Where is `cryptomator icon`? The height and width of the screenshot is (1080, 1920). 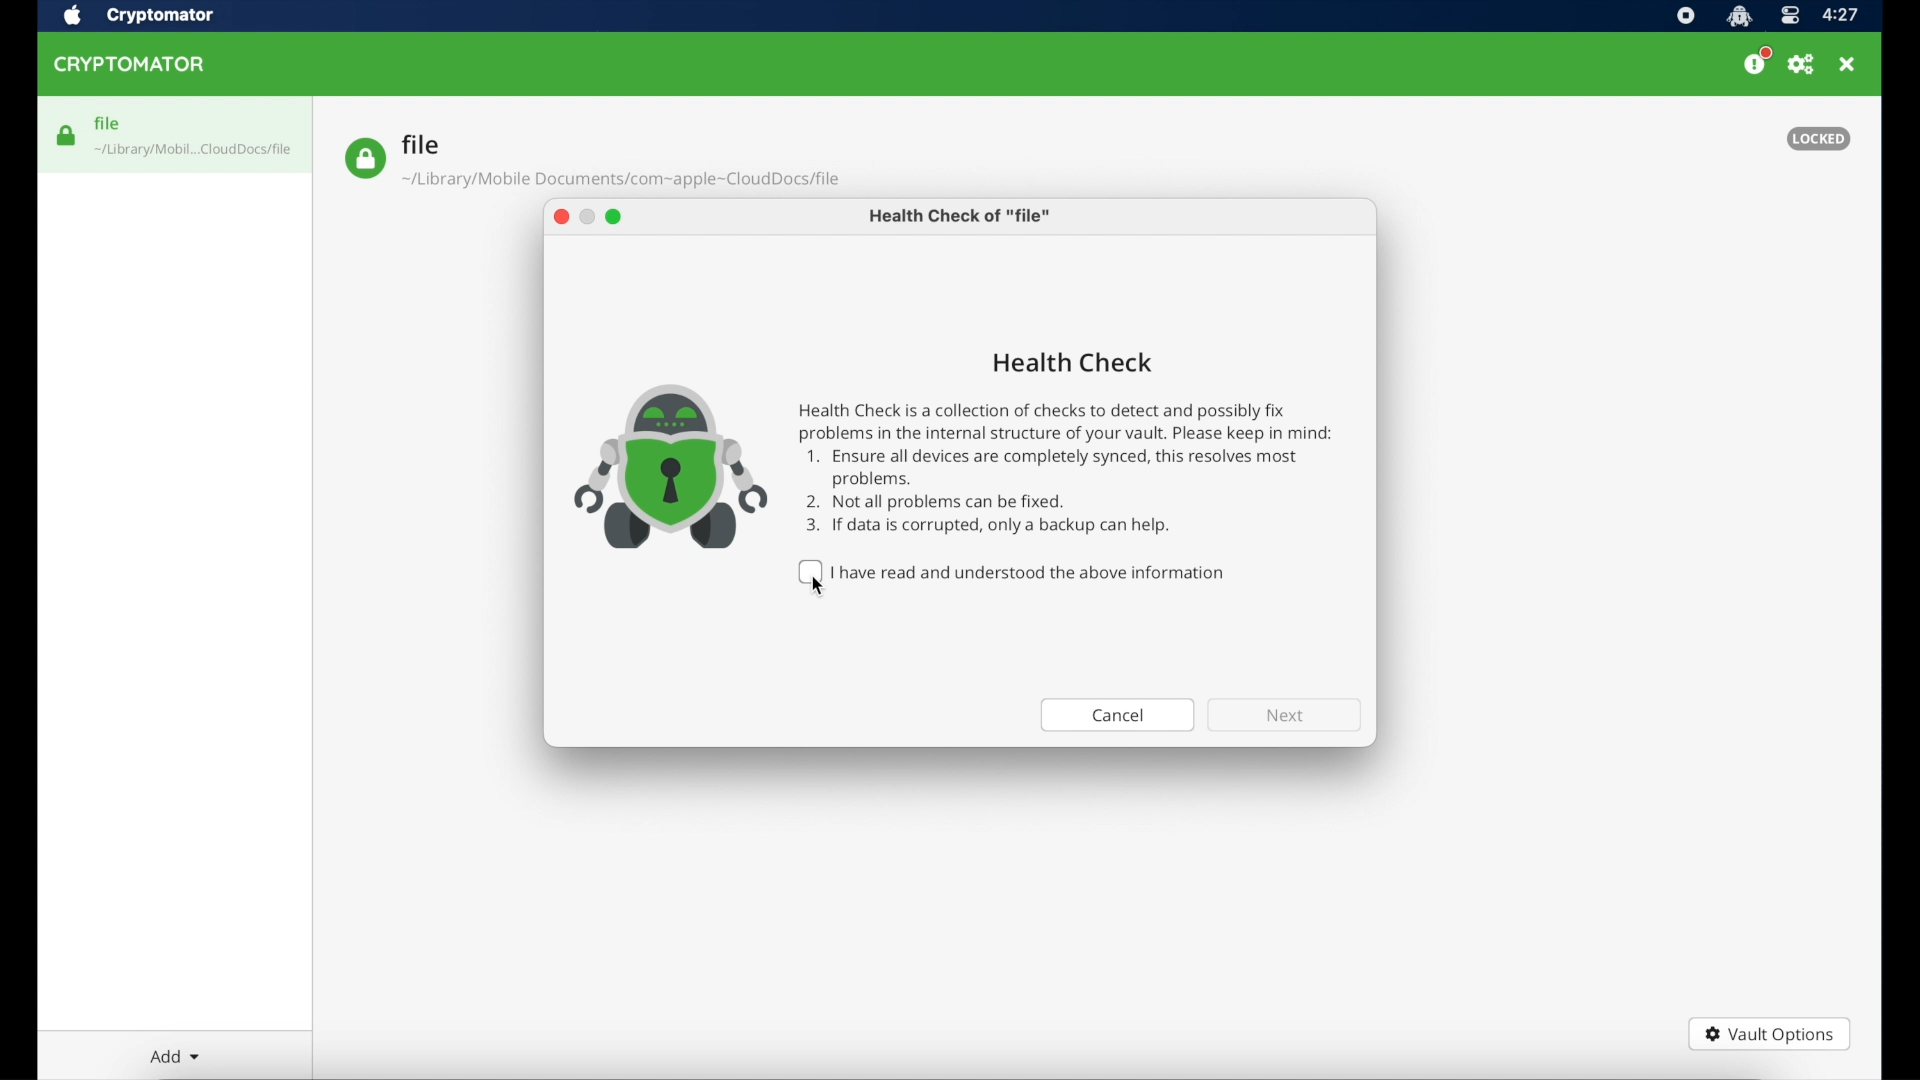
cryptomator icon is located at coordinates (1739, 16).